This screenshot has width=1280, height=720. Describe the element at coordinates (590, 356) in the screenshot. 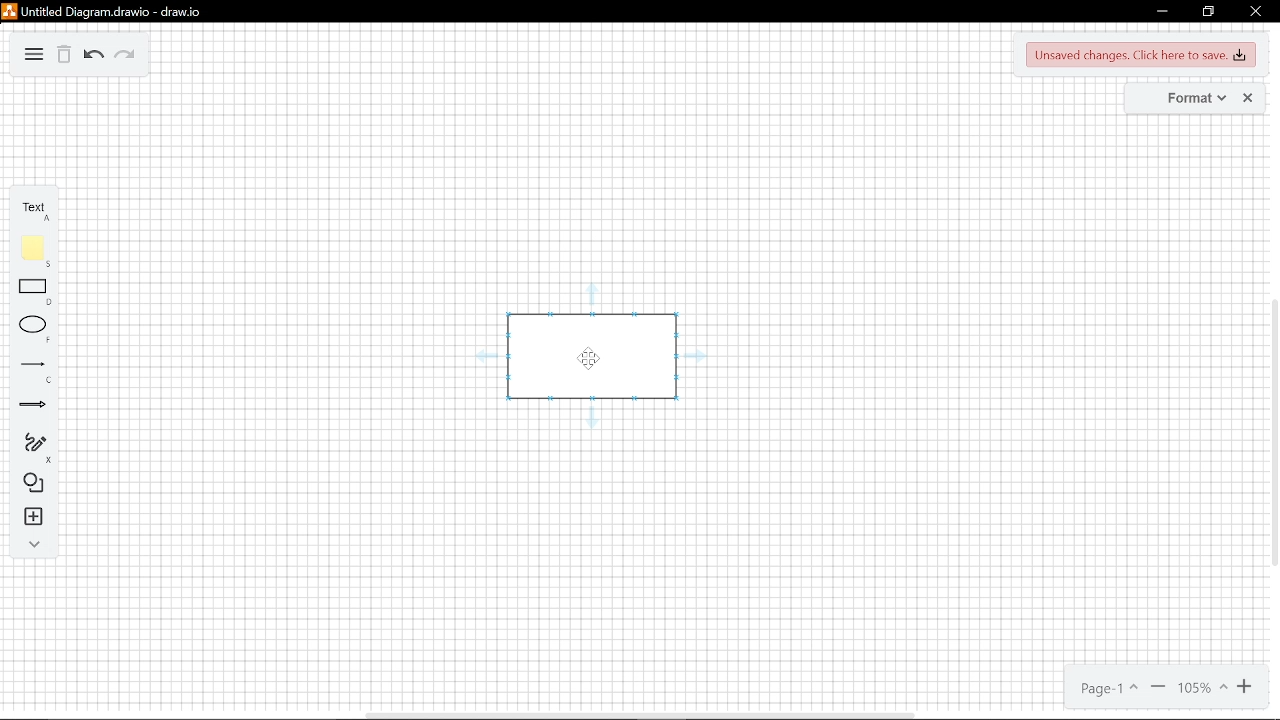

I see `current diagram` at that location.